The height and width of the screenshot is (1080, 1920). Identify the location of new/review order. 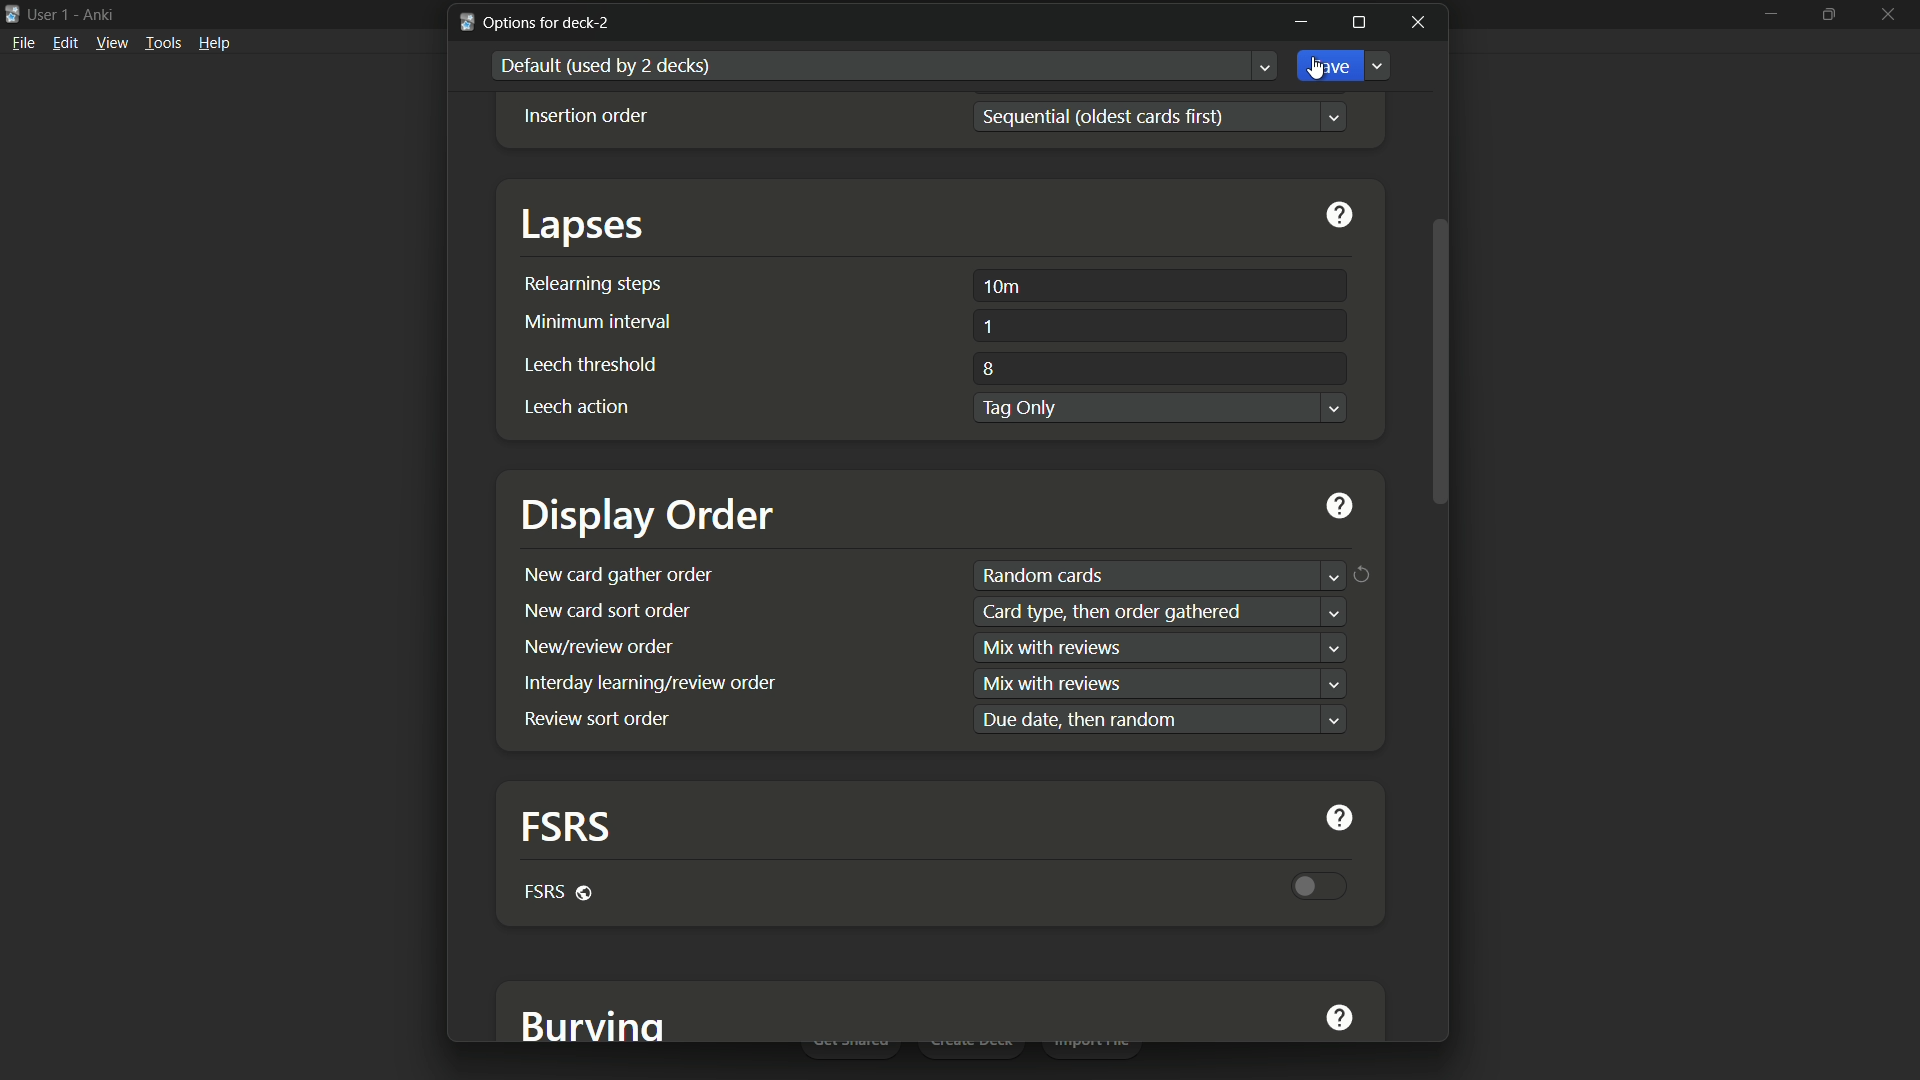
(598, 645).